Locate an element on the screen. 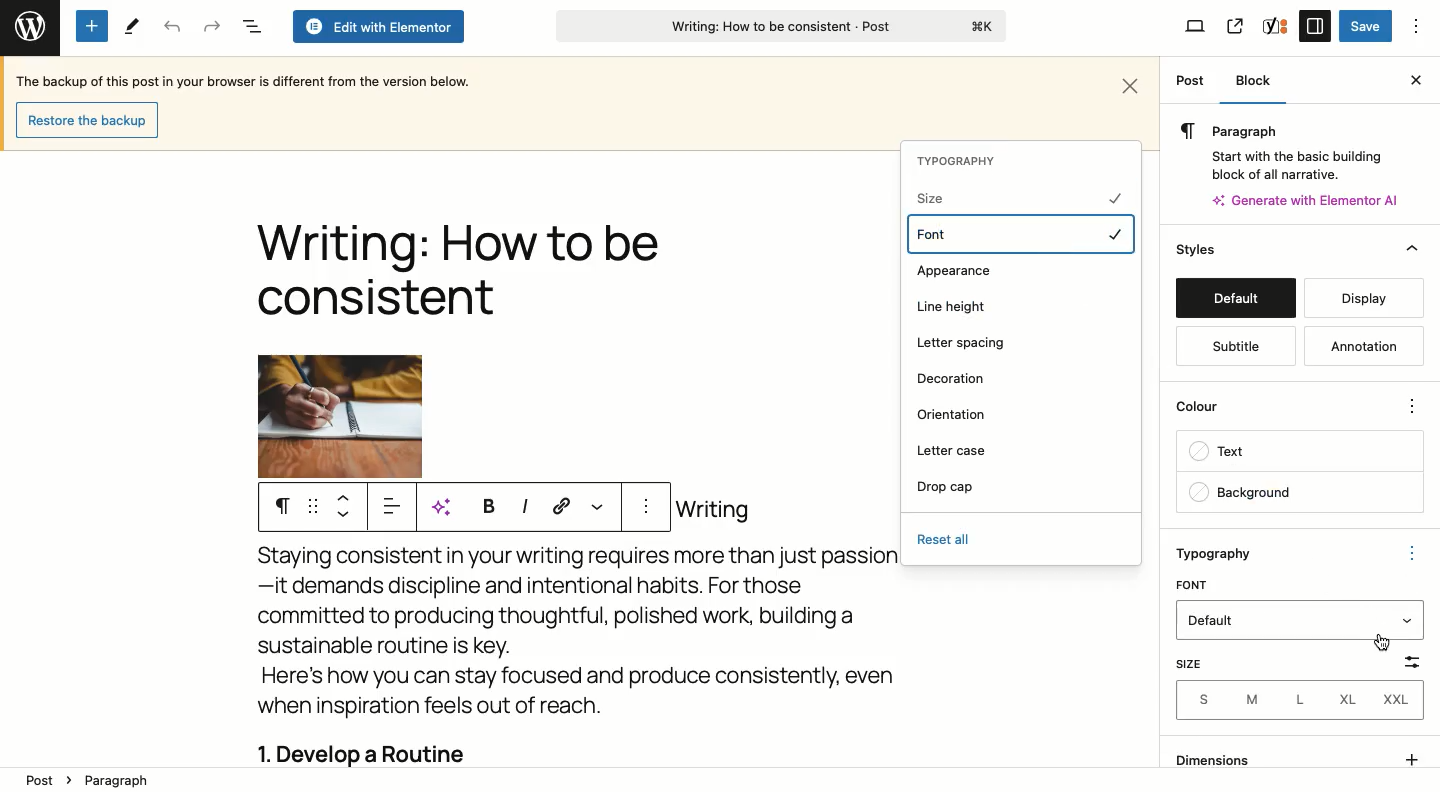  Default is located at coordinates (1235, 298).